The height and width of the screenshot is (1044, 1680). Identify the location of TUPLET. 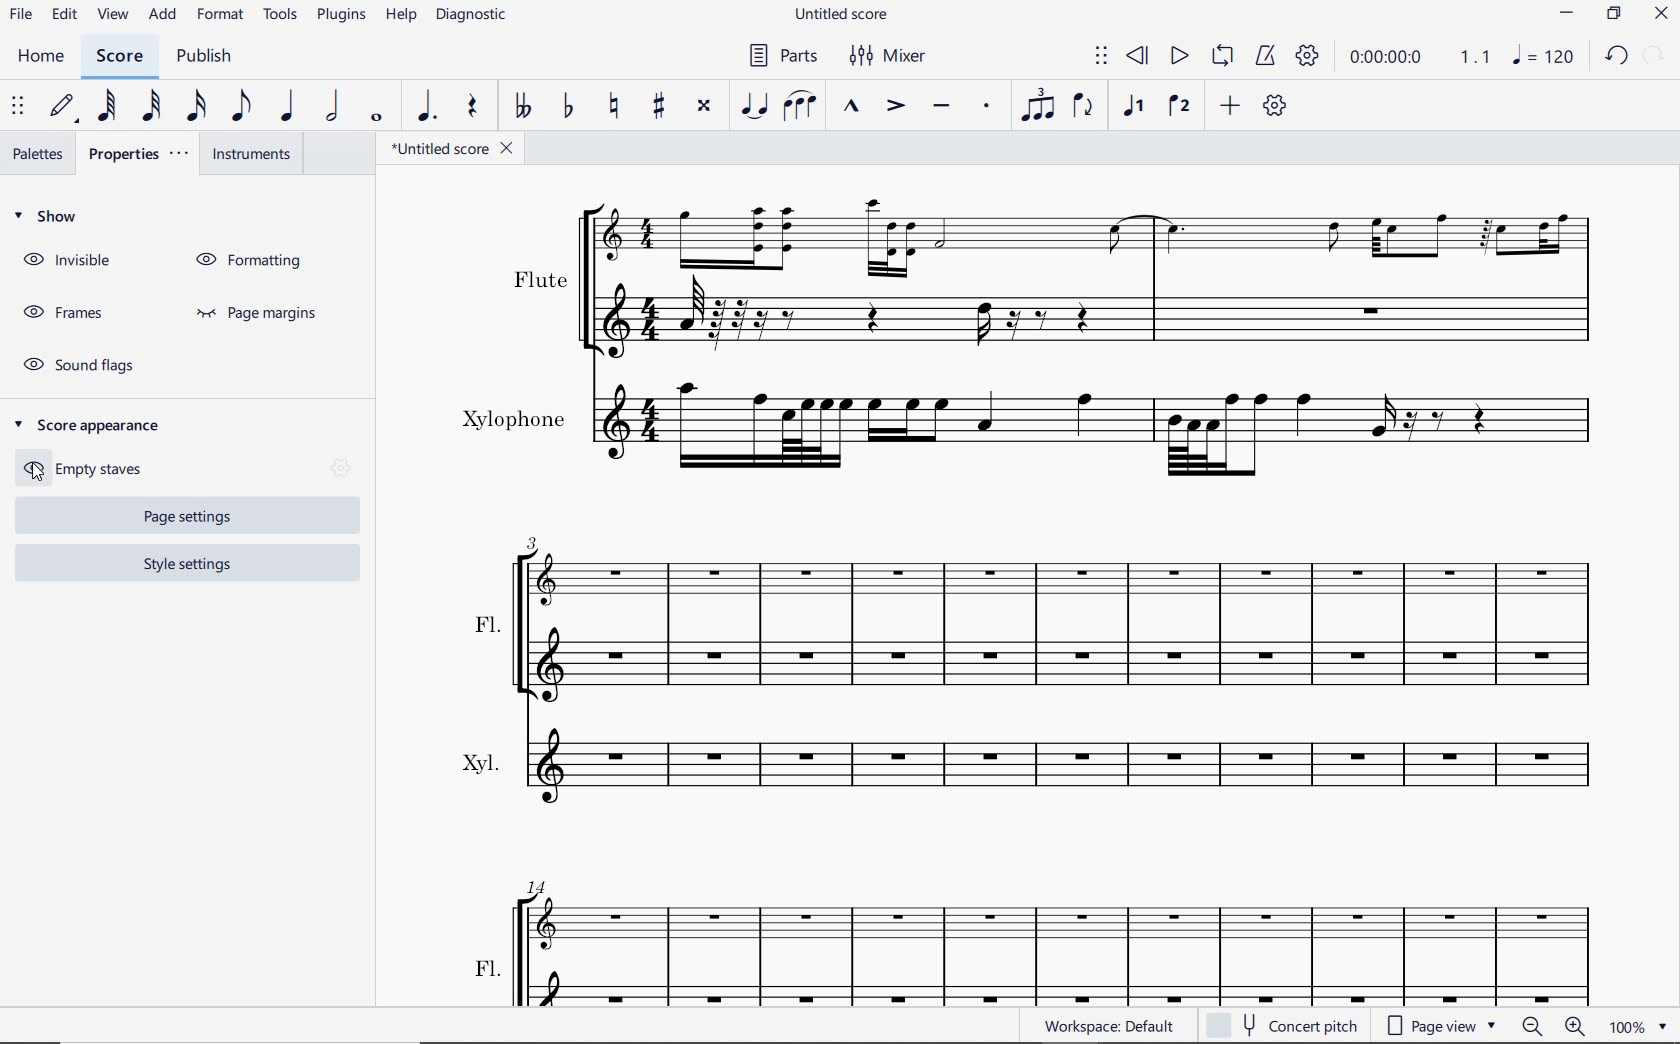
(1039, 104).